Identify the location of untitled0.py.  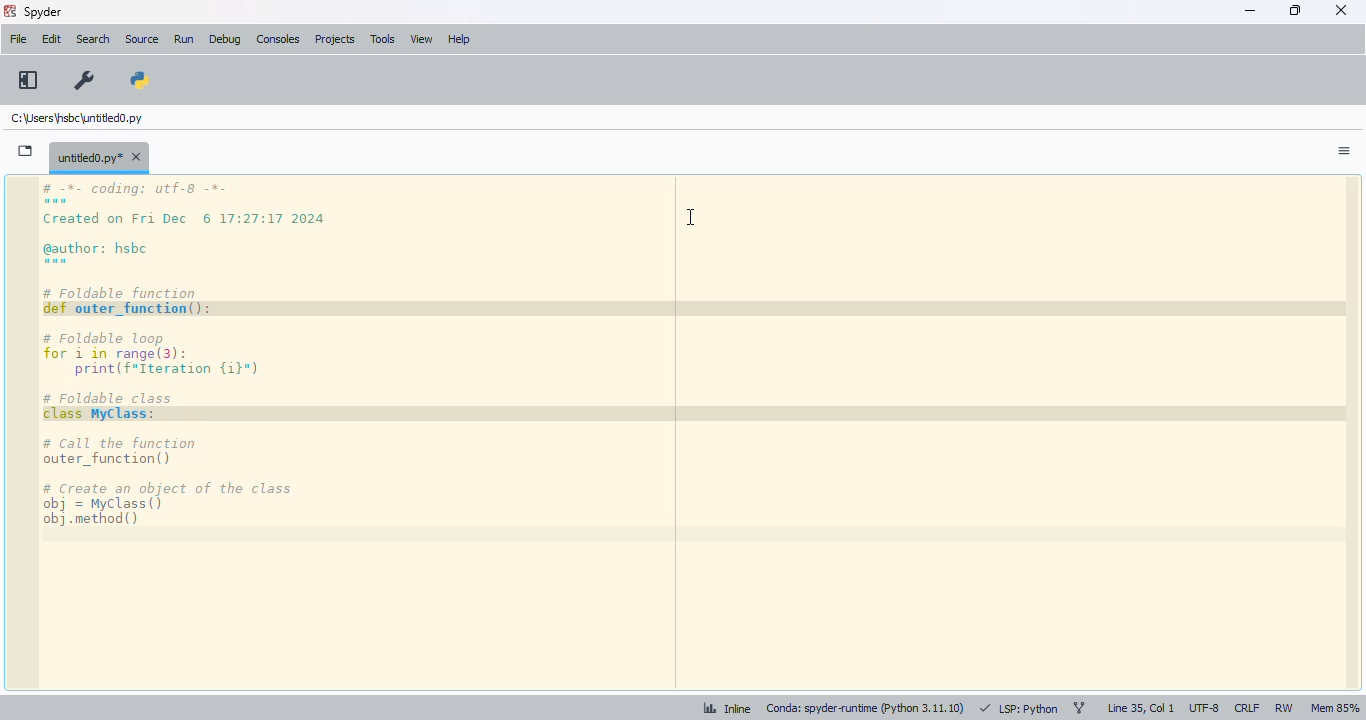
(99, 156).